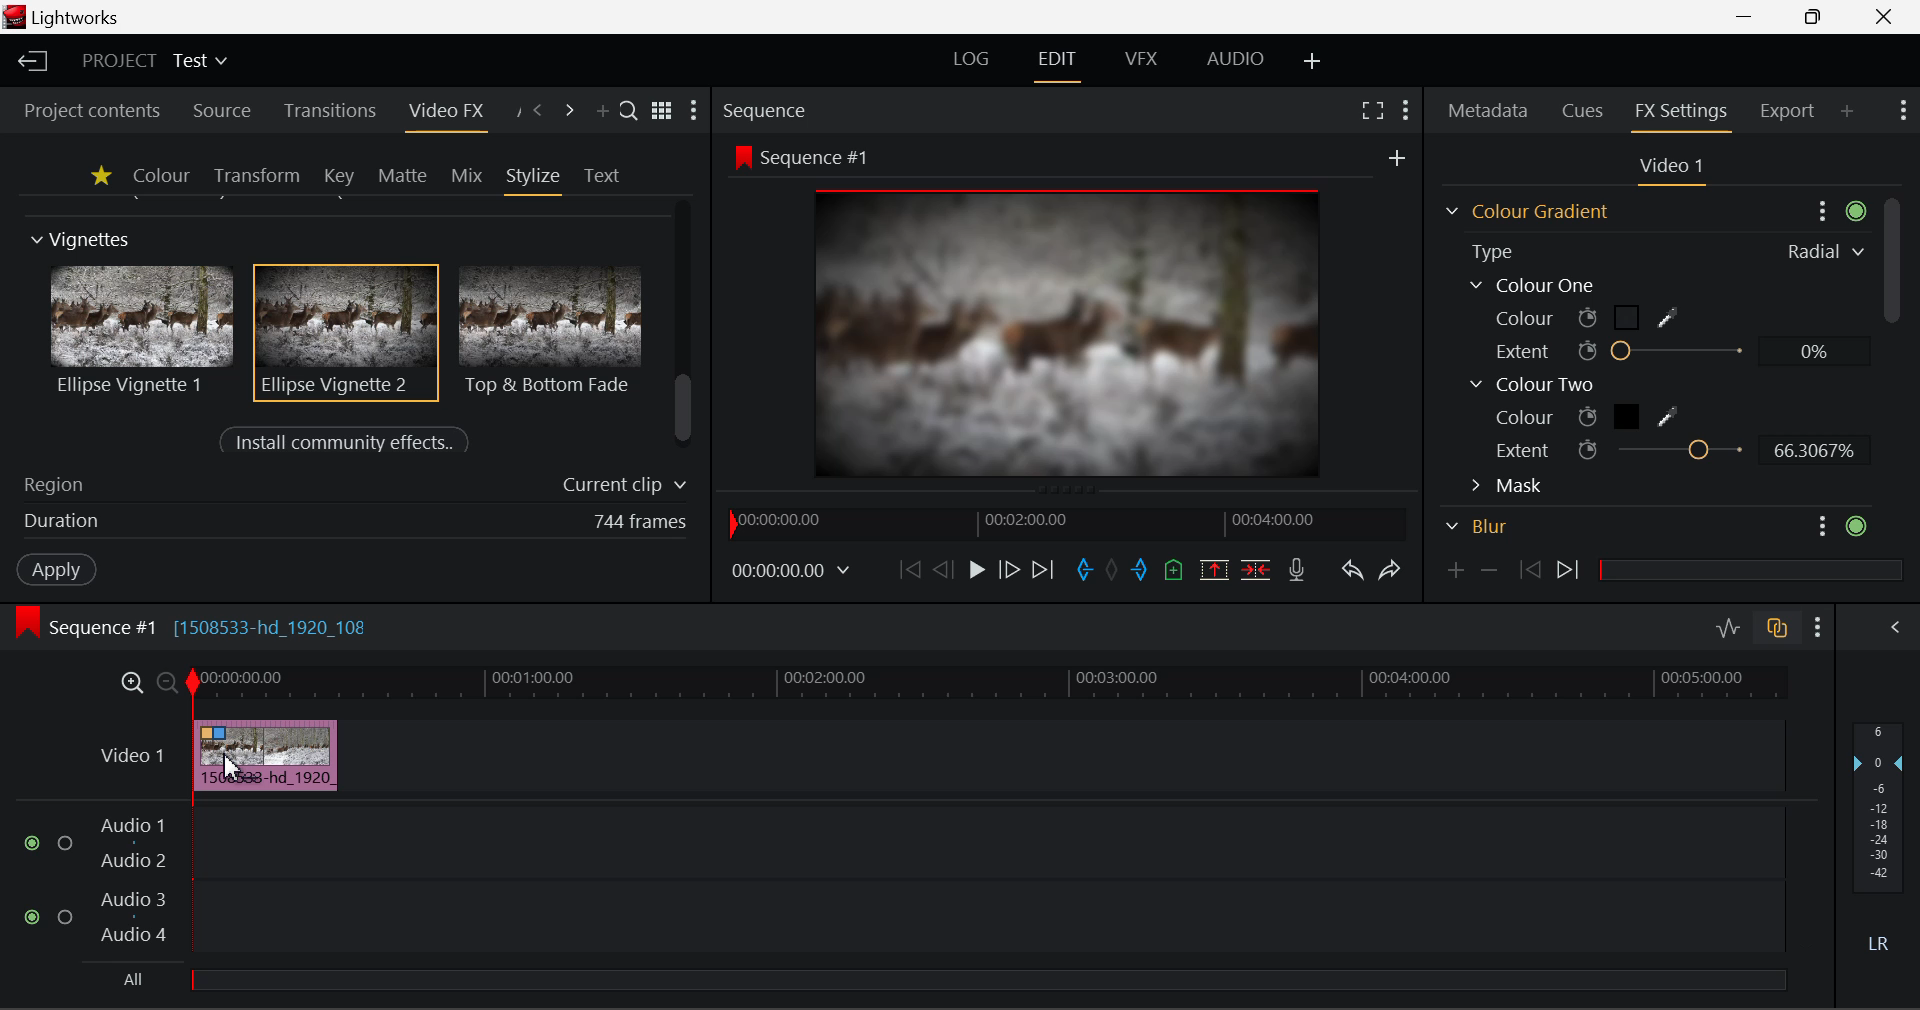 The height and width of the screenshot is (1010, 1920). Describe the element at coordinates (350, 524) in the screenshot. I see `Duration` at that location.